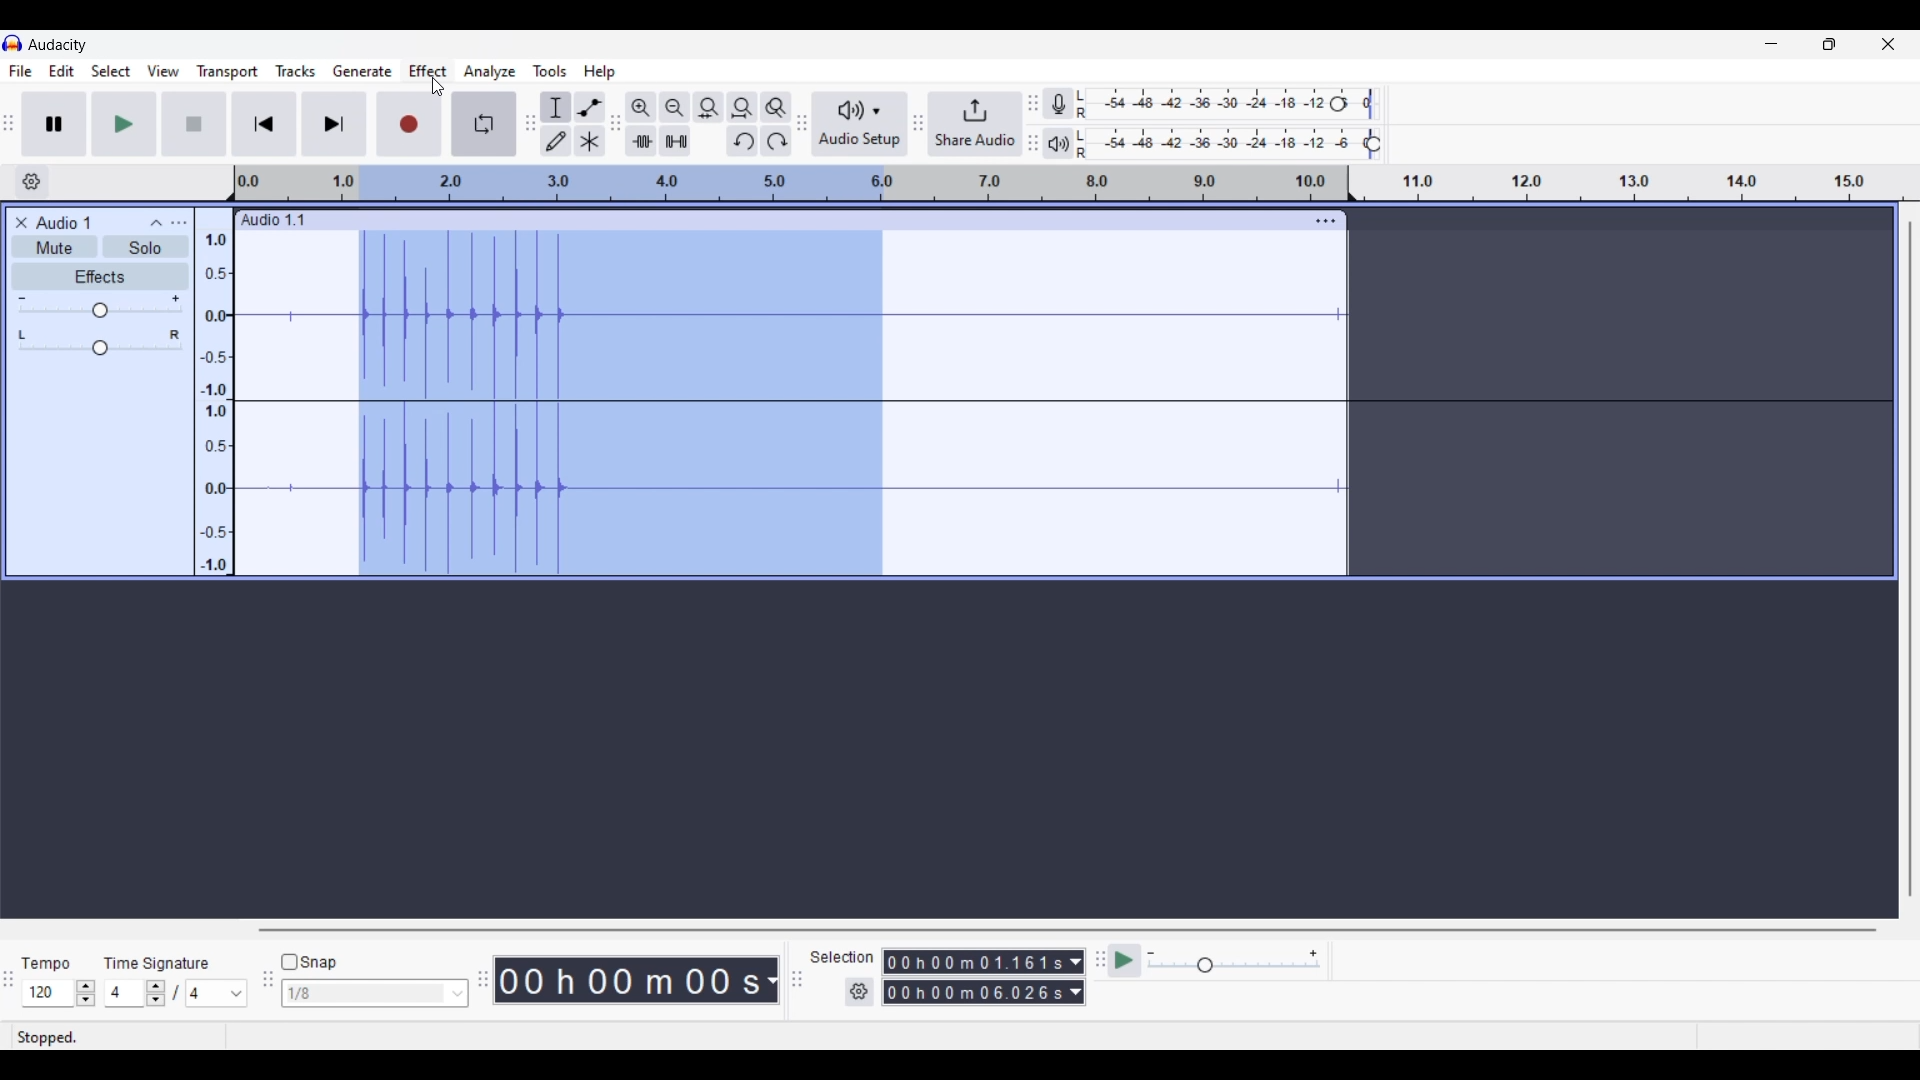  What do you see at coordinates (100, 310) in the screenshot?
I see `Gain` at bounding box center [100, 310].